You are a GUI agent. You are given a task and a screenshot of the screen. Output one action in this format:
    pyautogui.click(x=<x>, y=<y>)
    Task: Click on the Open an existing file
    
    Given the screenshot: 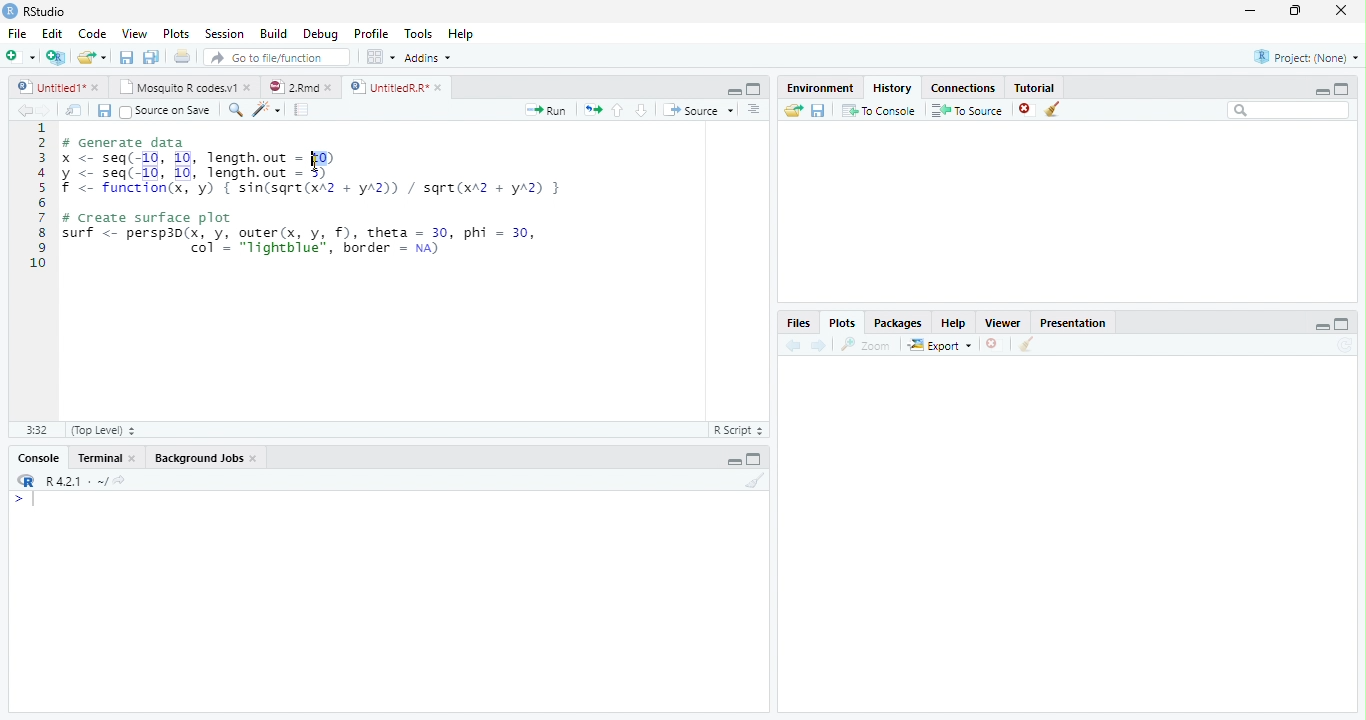 What is the action you would take?
    pyautogui.click(x=84, y=57)
    